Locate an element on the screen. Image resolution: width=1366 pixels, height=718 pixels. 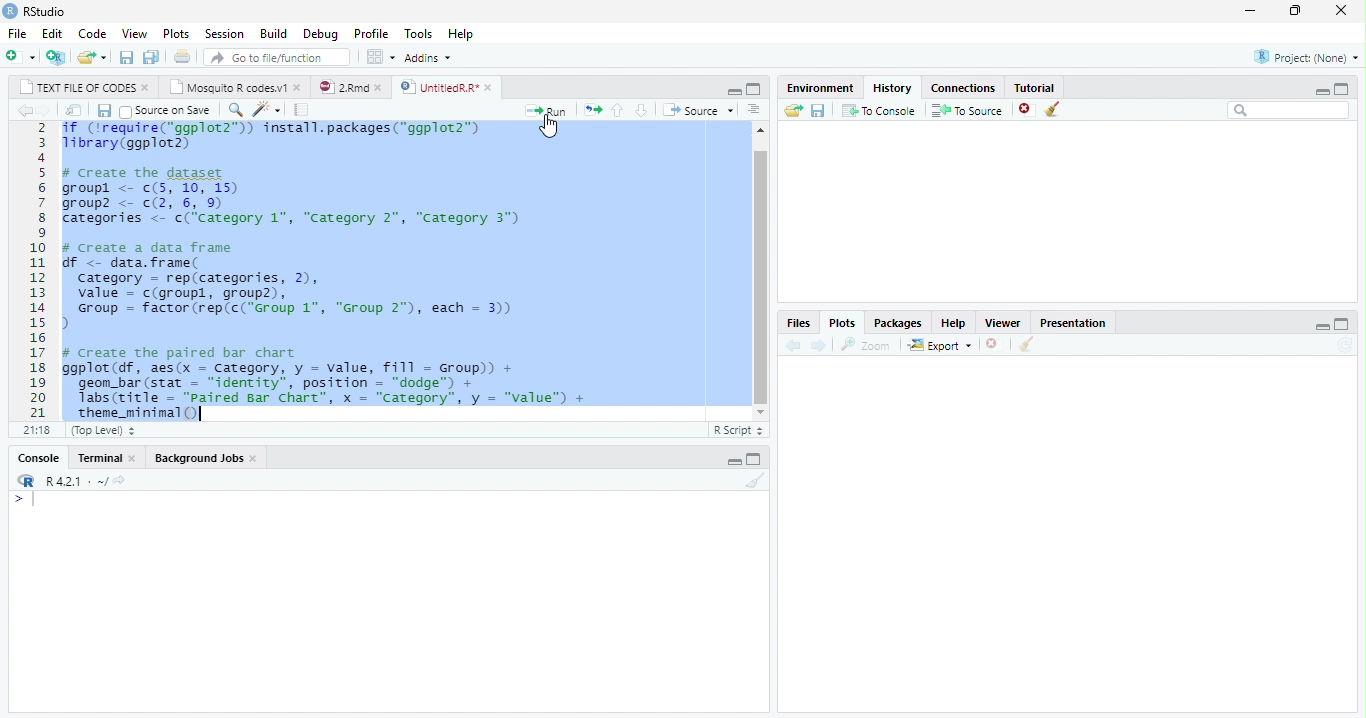
maximize is located at coordinates (758, 460).